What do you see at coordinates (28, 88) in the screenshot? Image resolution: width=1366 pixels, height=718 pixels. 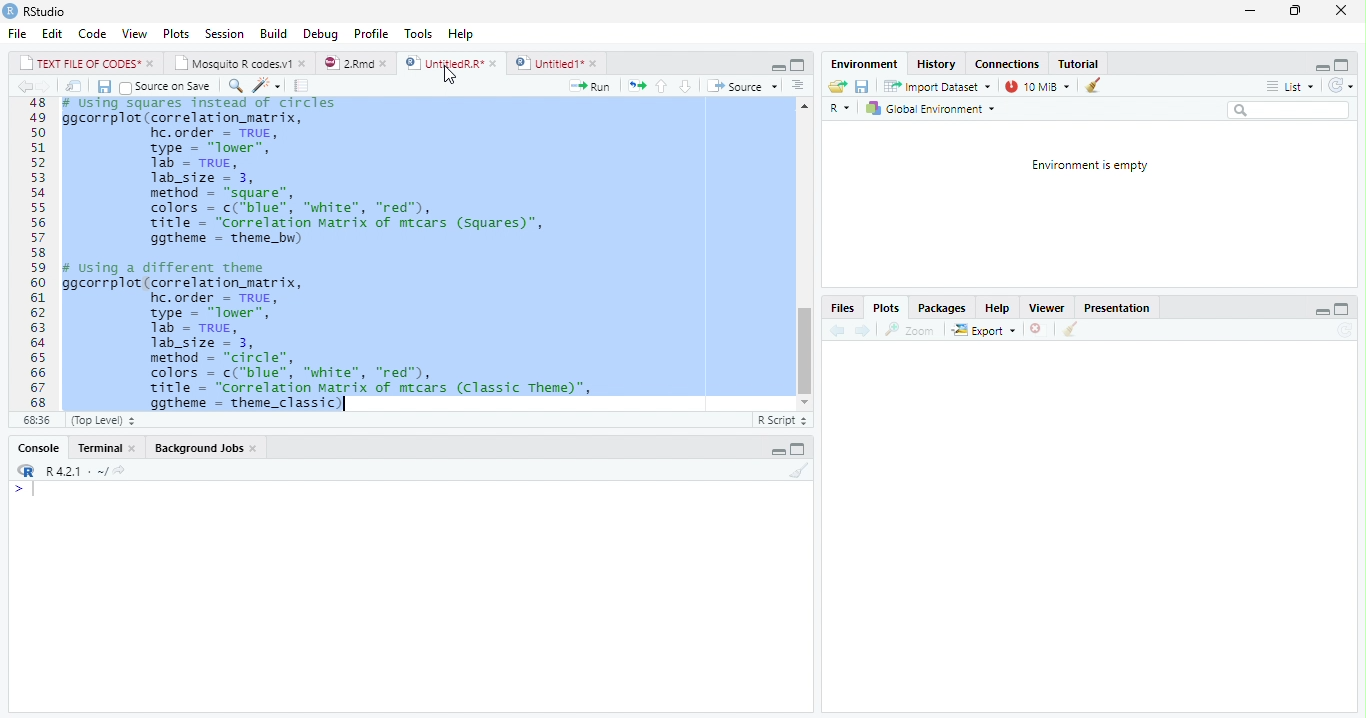 I see `go back to the previous source location` at bounding box center [28, 88].